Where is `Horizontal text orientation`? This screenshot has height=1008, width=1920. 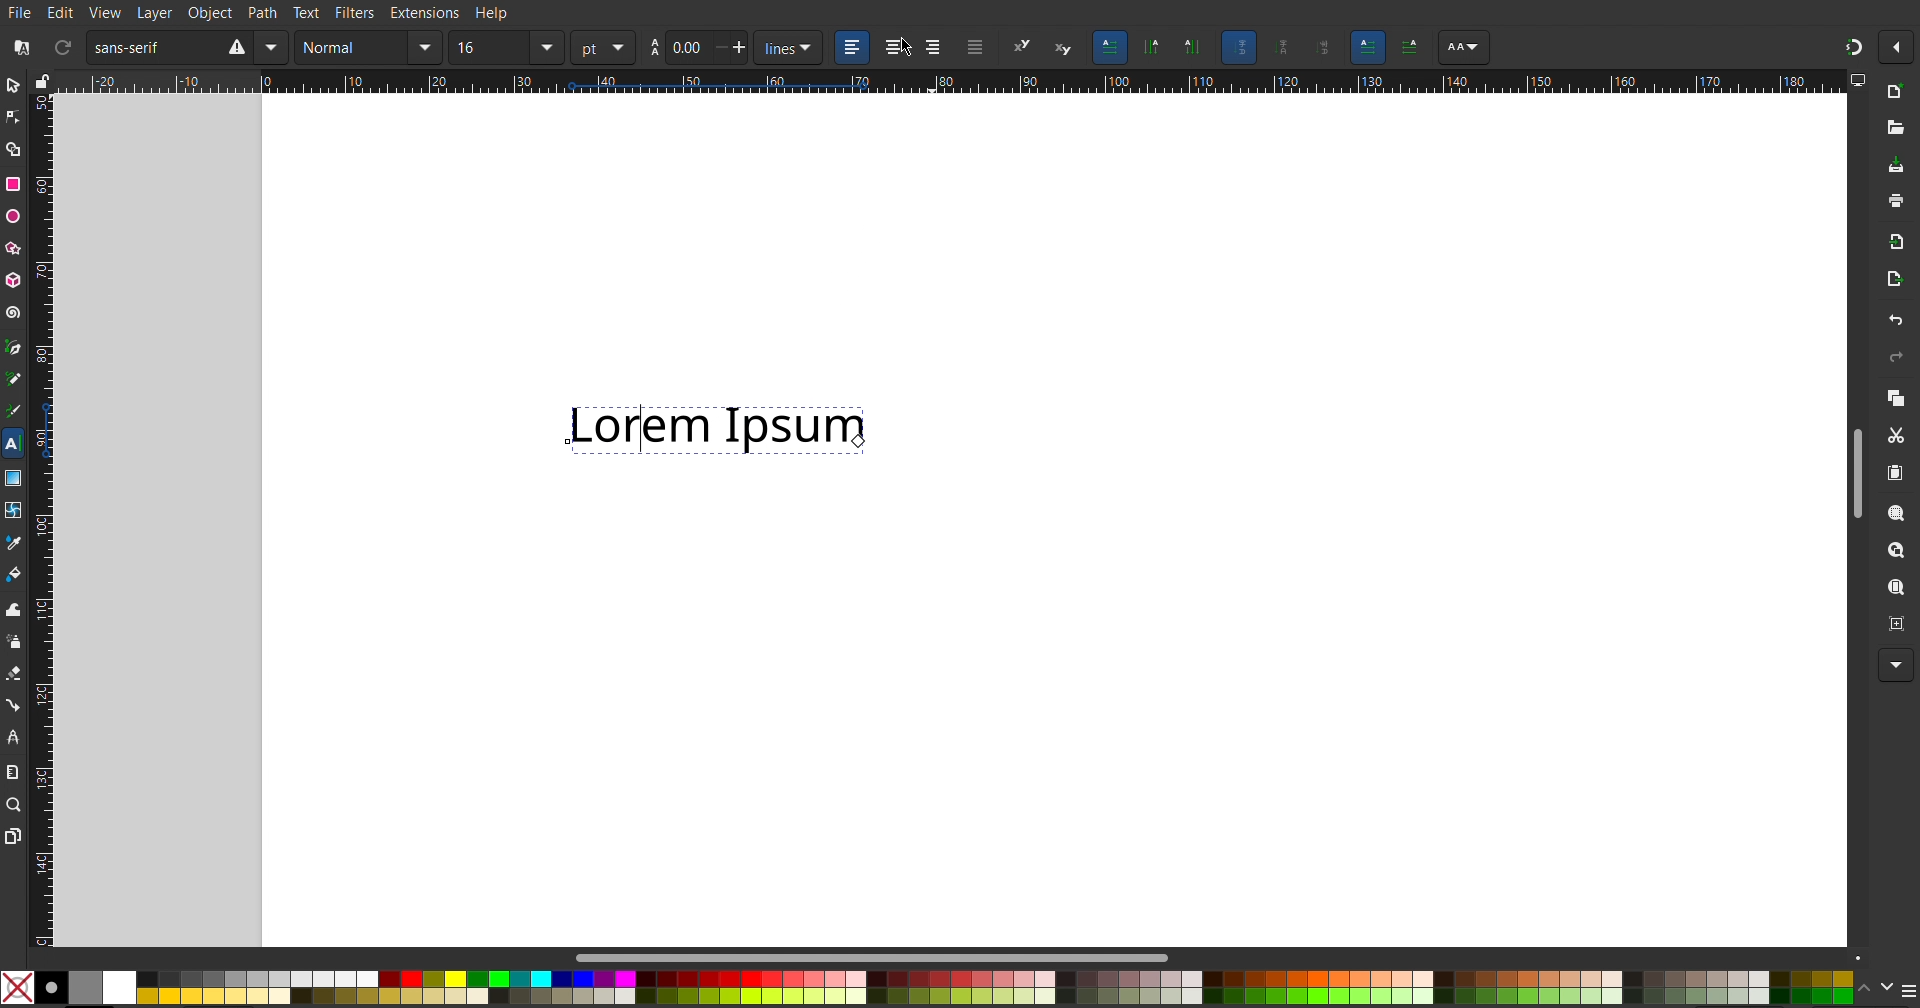 Horizontal text orientation is located at coordinates (1112, 47).